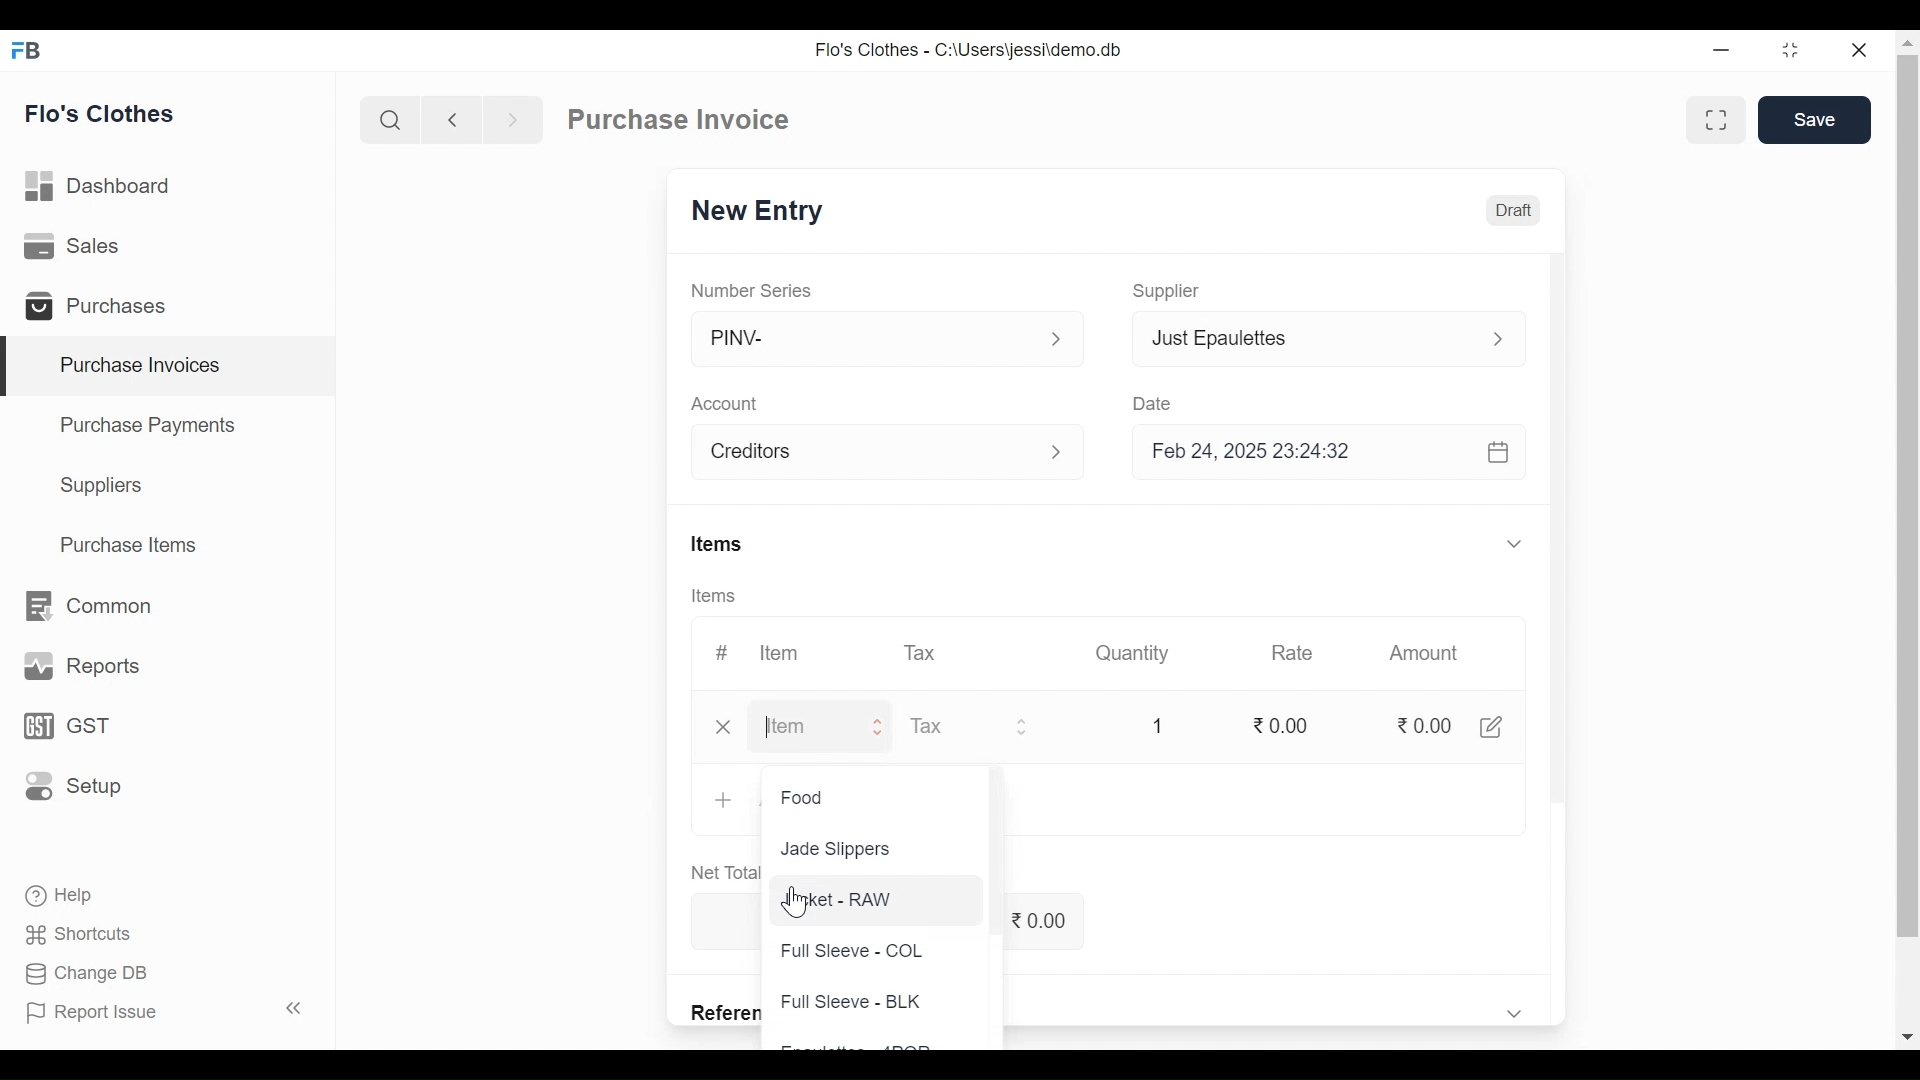 The image size is (1920, 1080). I want to click on Tax, so click(922, 654).